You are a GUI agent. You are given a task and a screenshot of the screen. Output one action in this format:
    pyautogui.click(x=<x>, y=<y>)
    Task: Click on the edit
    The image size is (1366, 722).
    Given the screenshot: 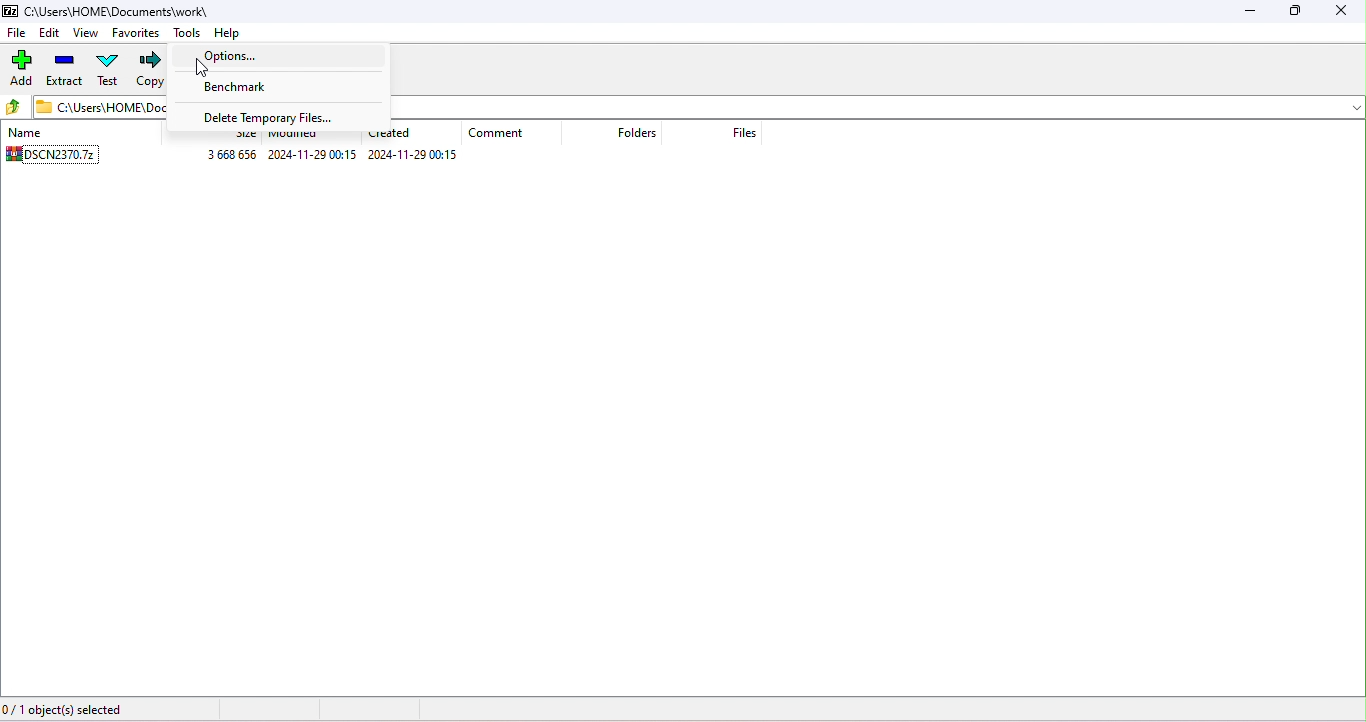 What is the action you would take?
    pyautogui.click(x=51, y=32)
    